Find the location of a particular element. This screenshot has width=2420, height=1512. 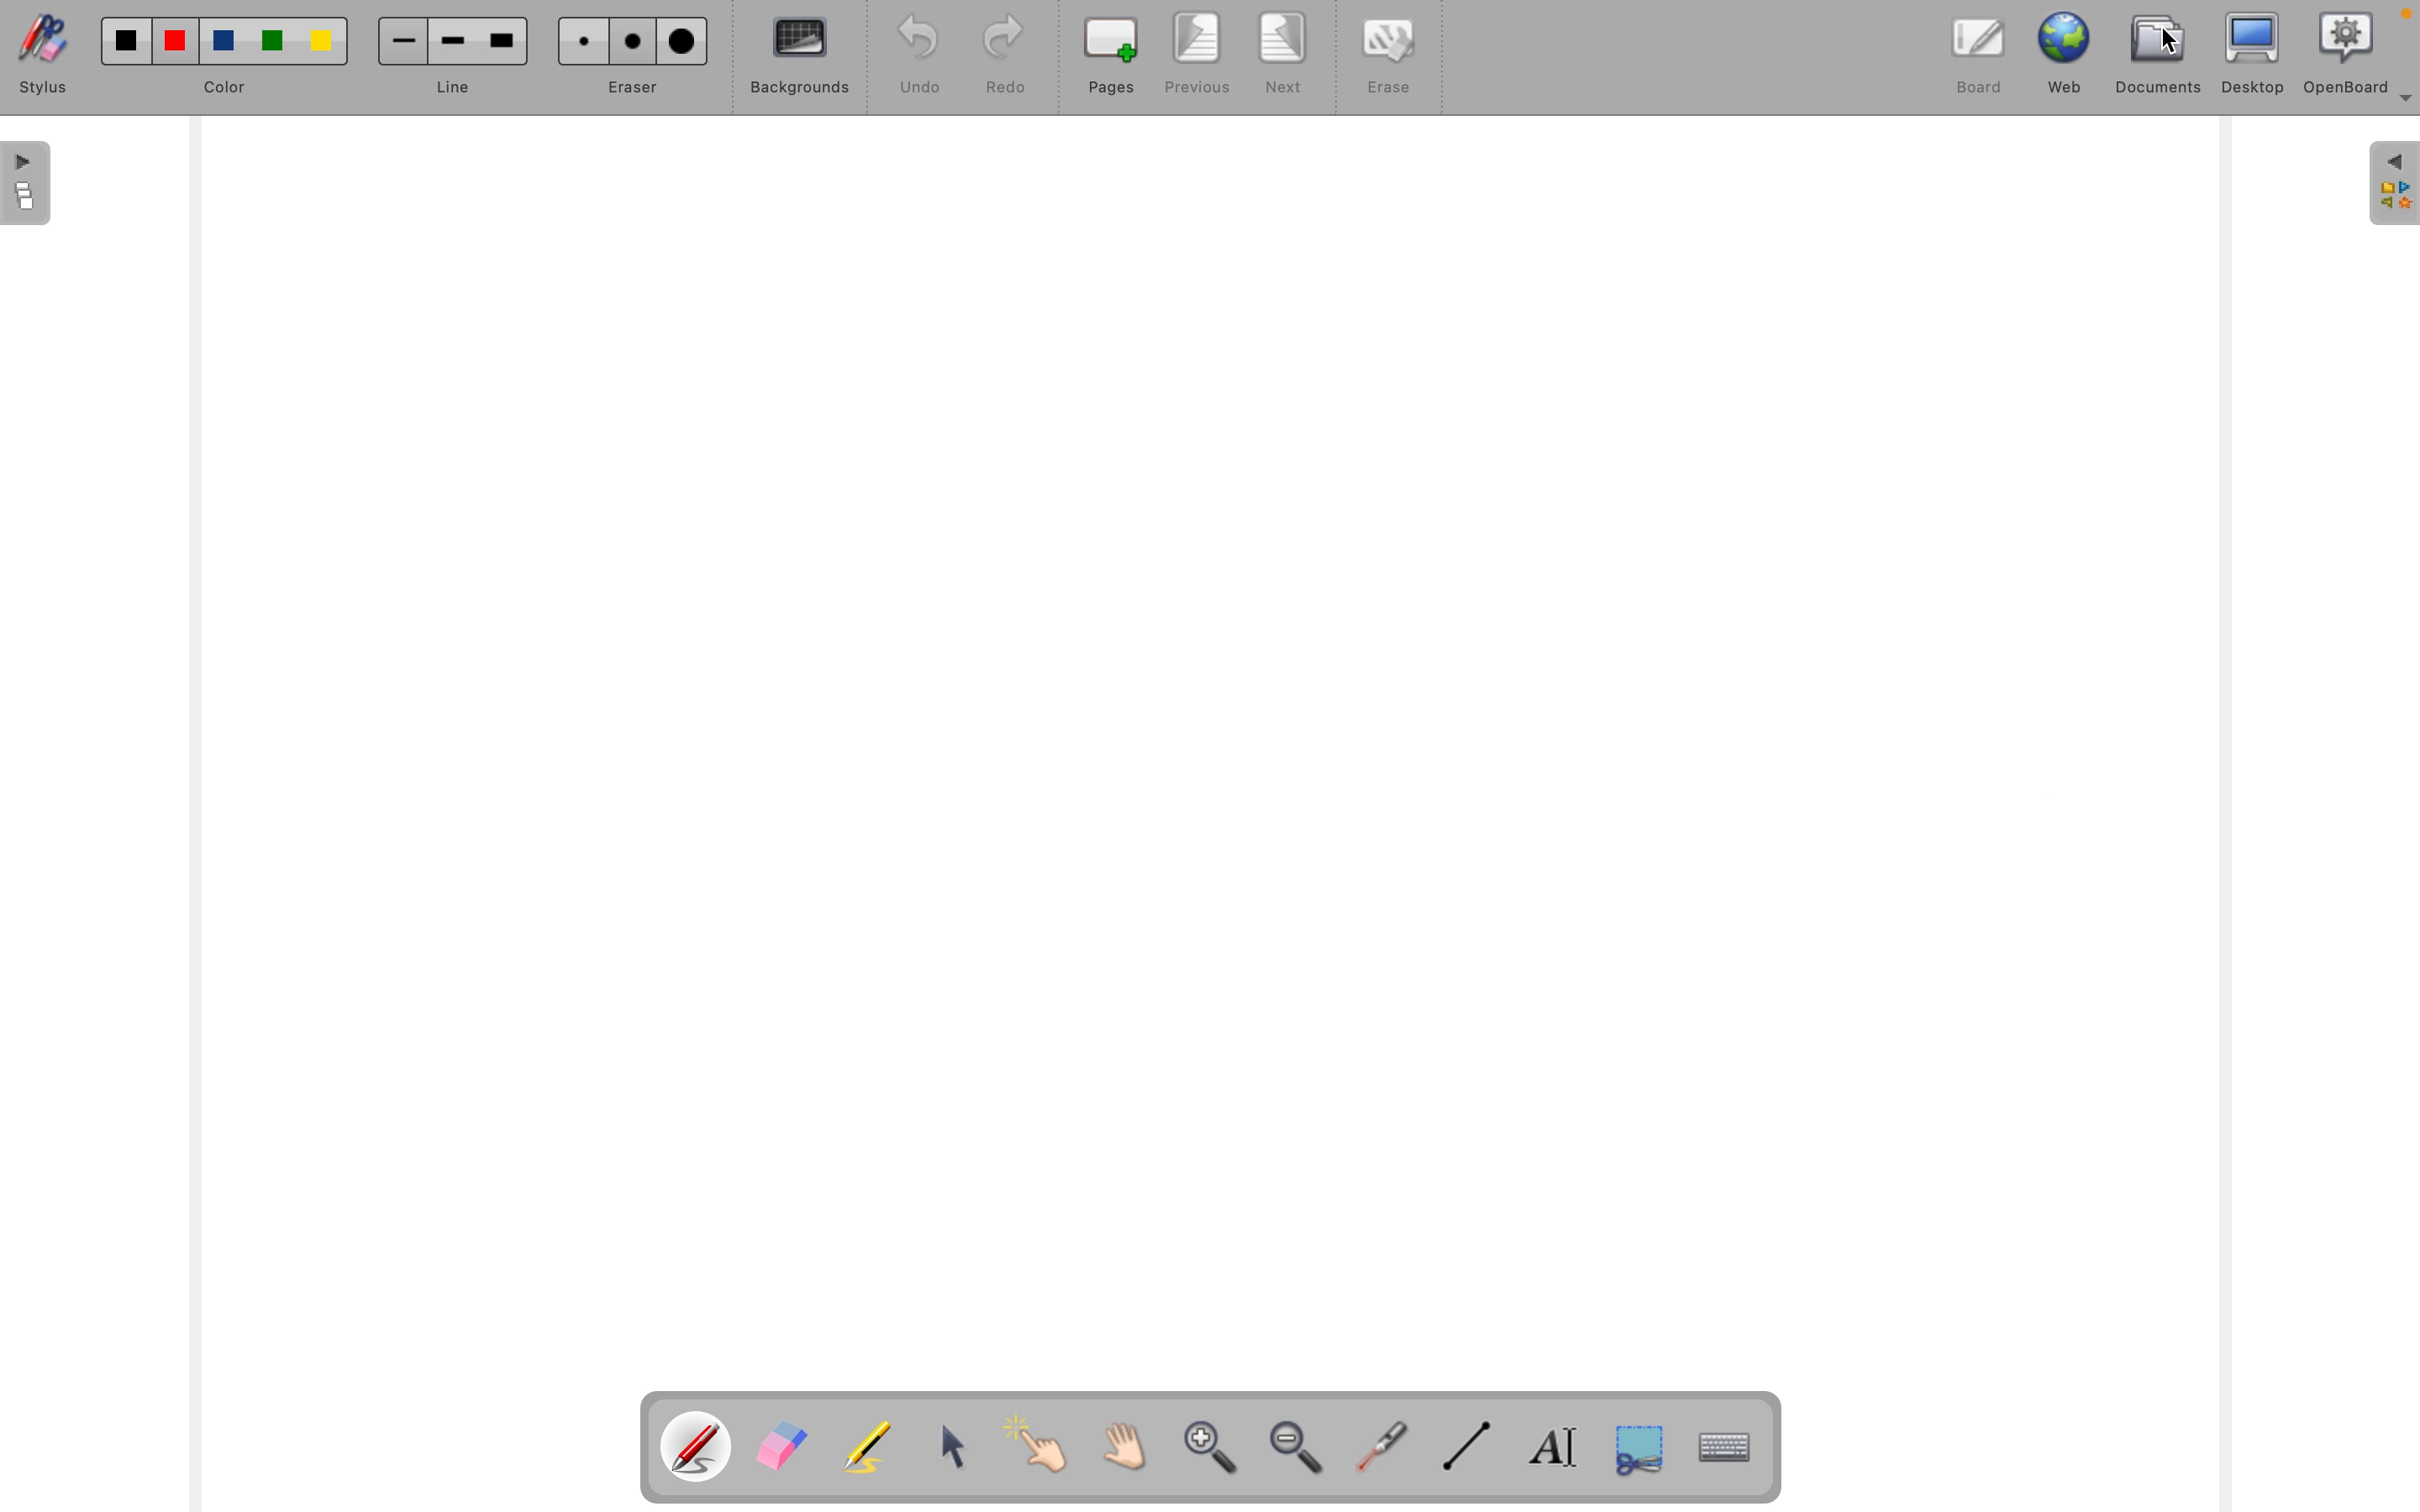

pages is located at coordinates (1110, 57).